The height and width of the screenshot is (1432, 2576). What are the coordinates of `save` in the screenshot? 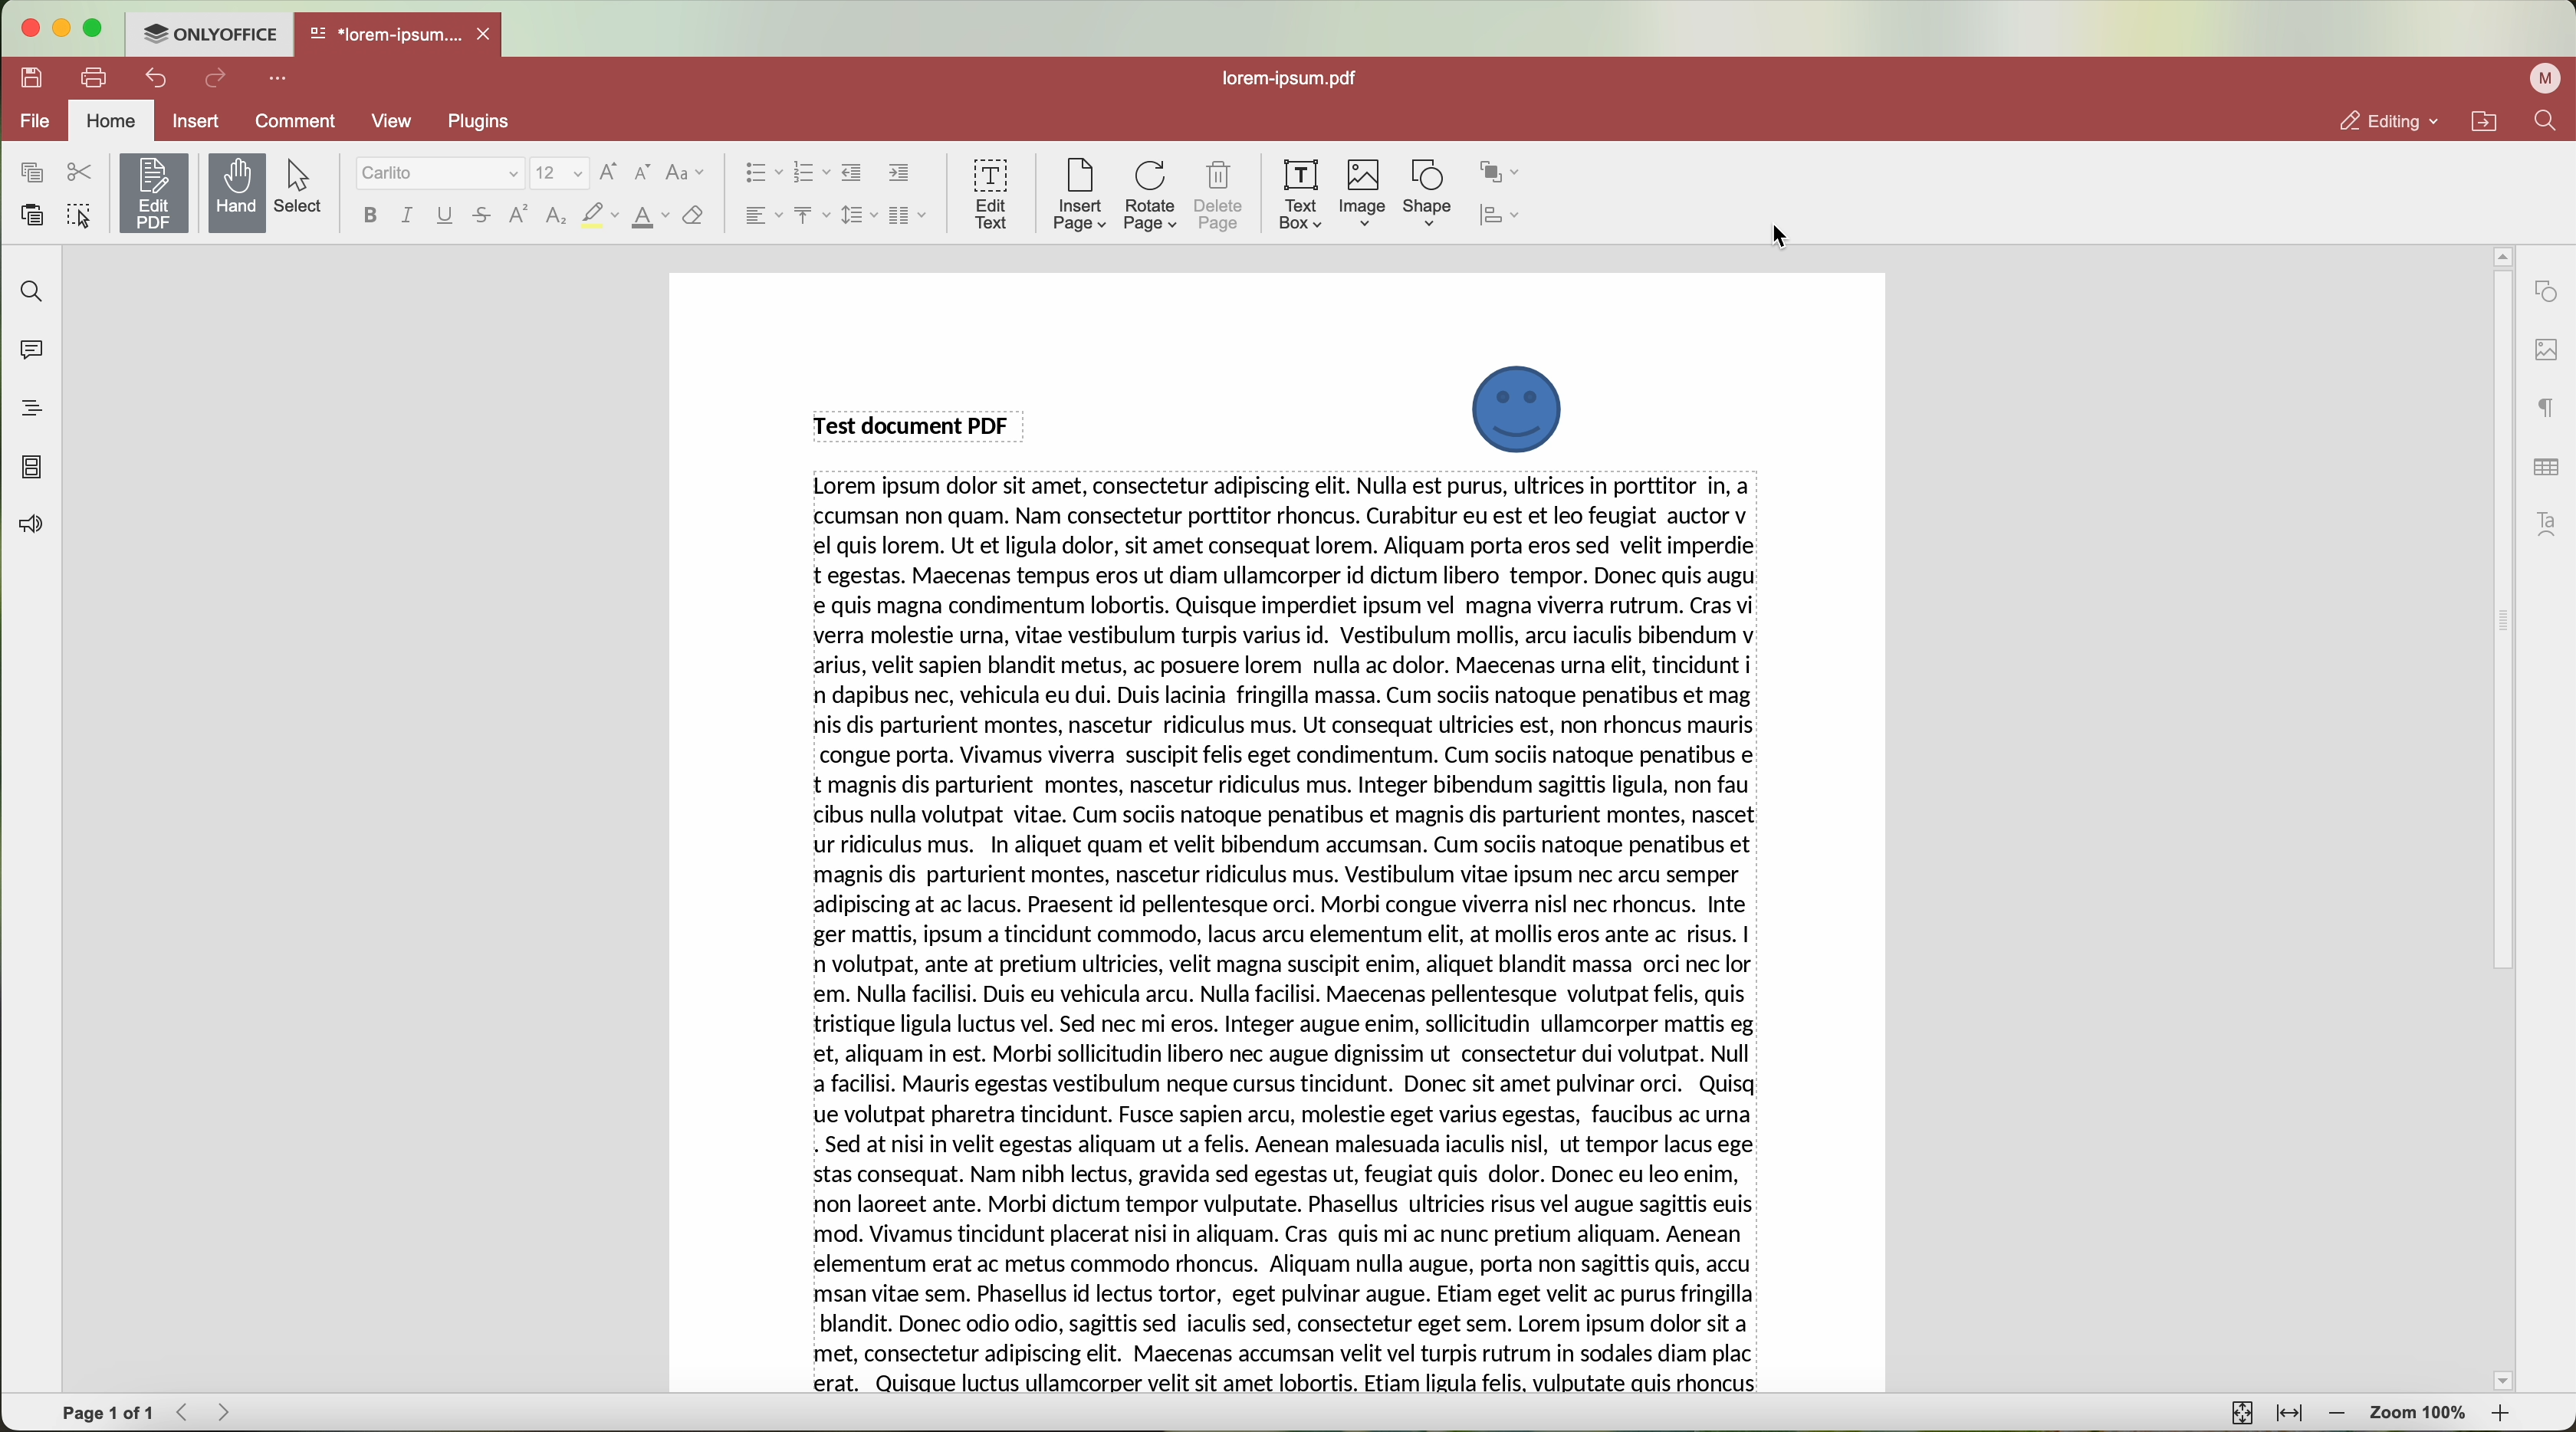 It's located at (34, 75).